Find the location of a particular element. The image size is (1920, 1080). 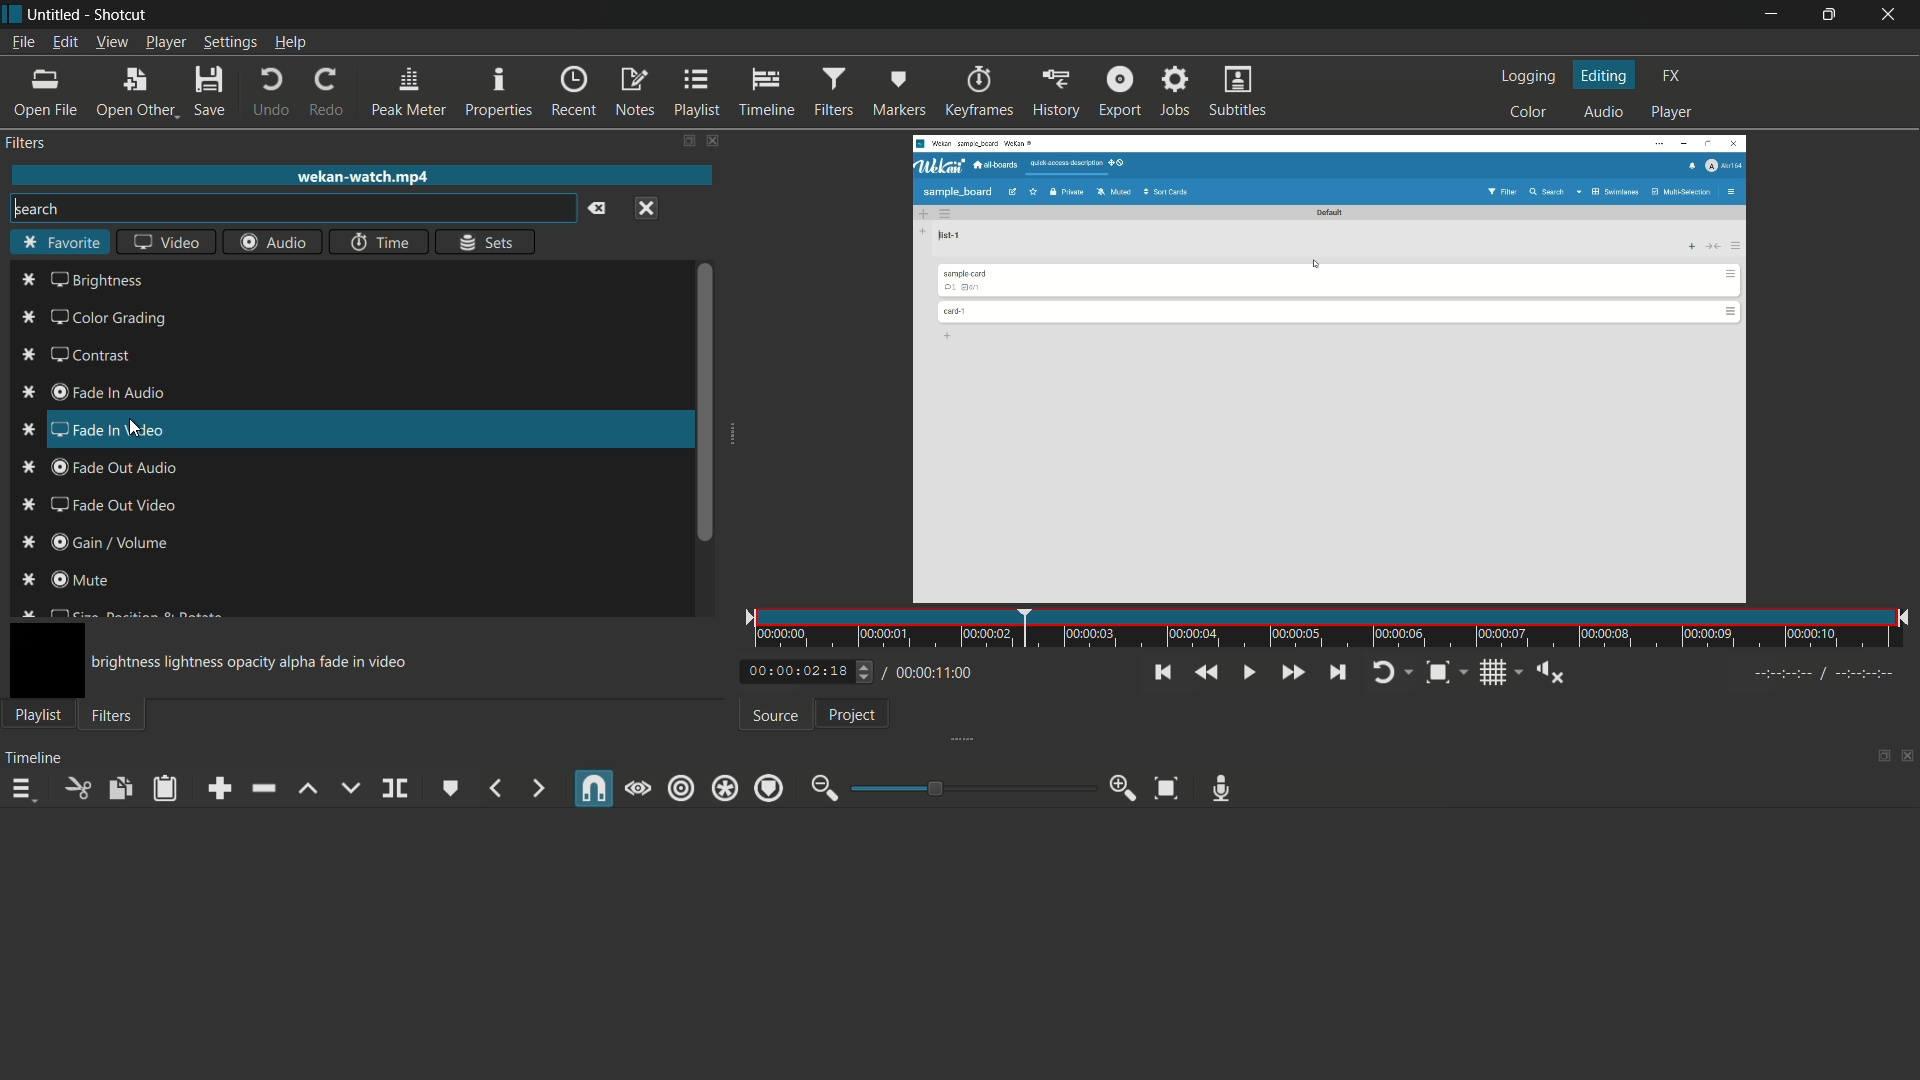

split at playhead is located at coordinates (395, 789).